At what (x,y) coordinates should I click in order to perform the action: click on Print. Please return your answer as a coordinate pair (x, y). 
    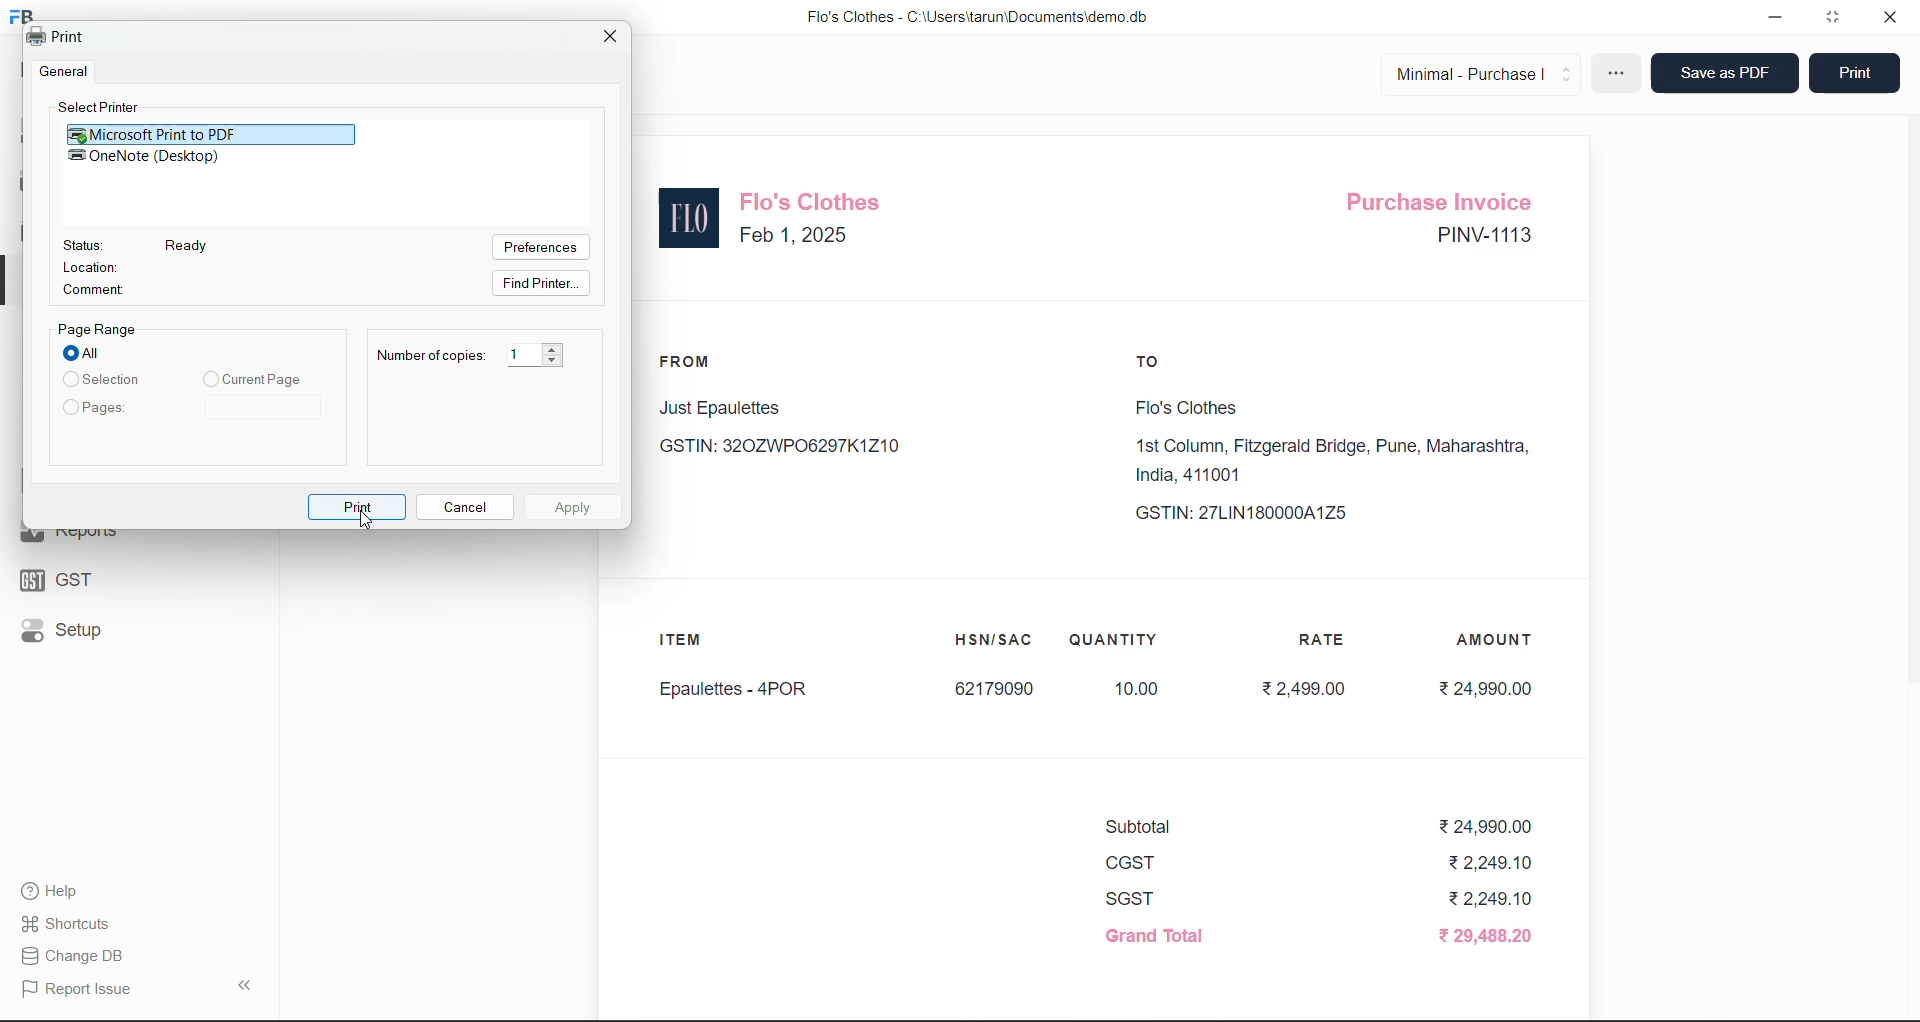
    Looking at the image, I should click on (1854, 69).